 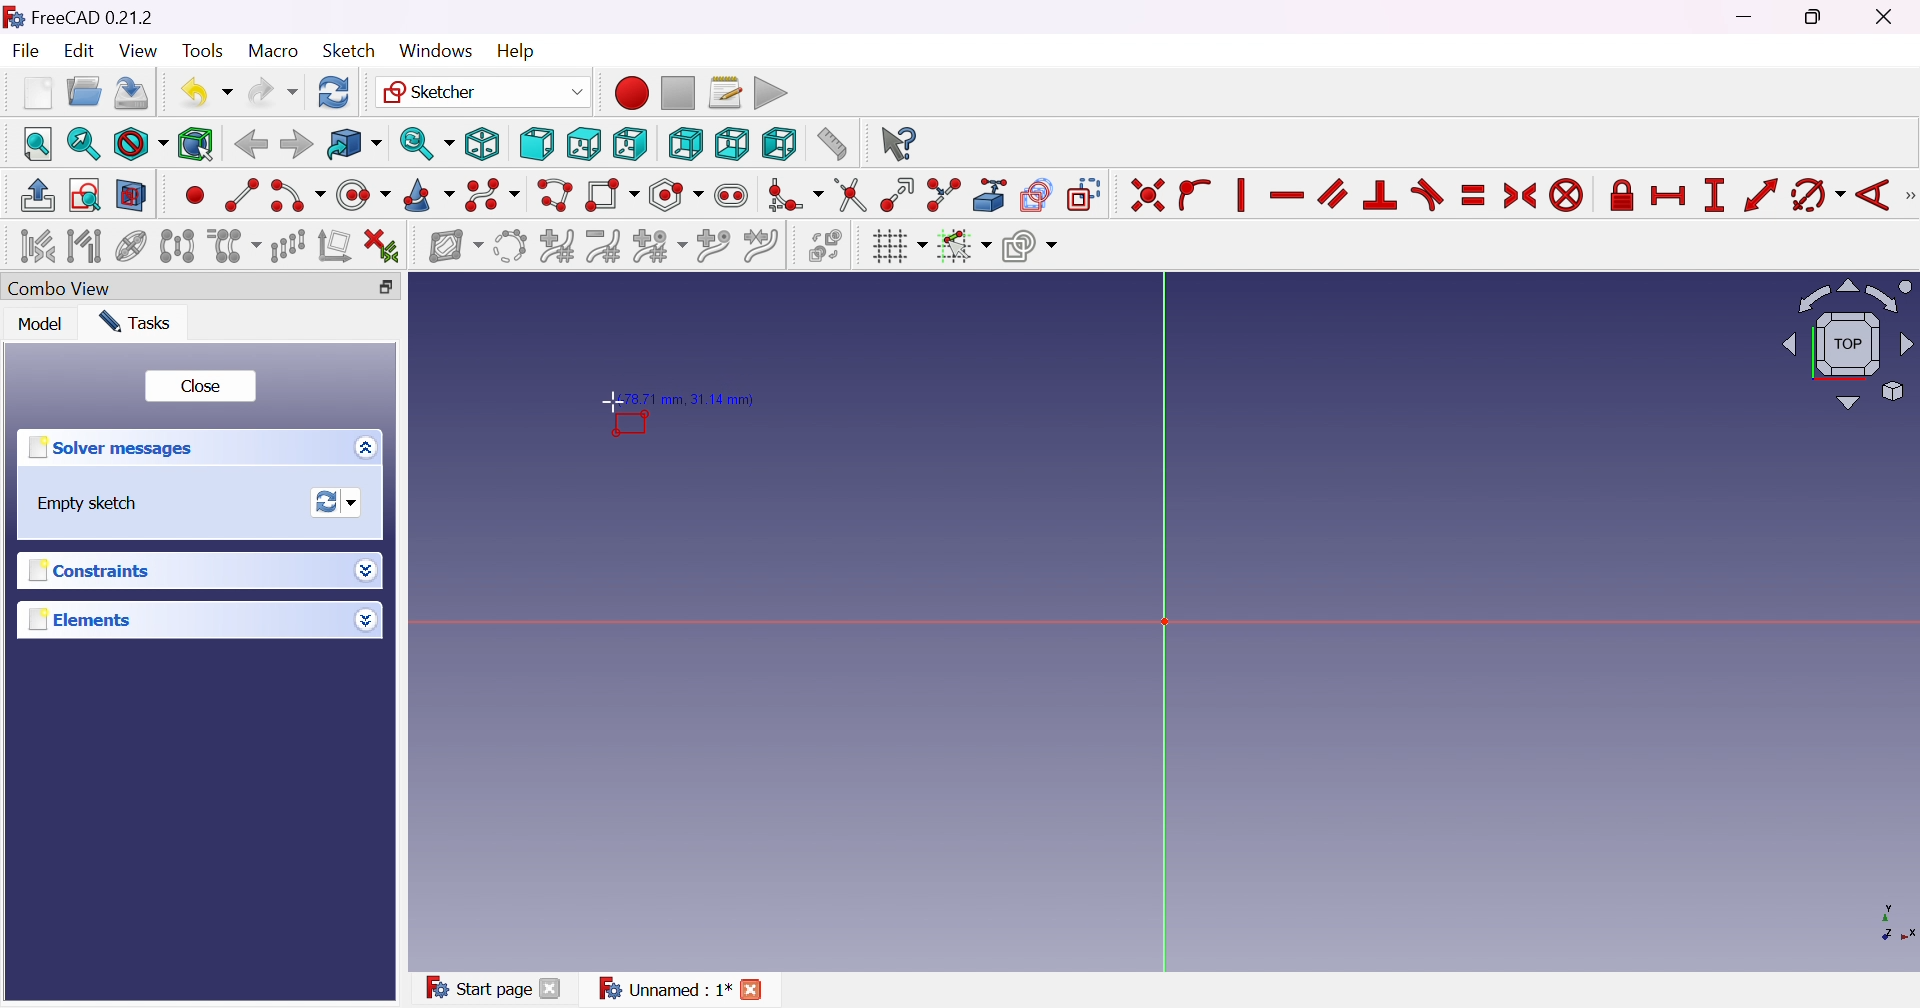 What do you see at coordinates (677, 195) in the screenshot?
I see `Create regular polygon` at bounding box center [677, 195].